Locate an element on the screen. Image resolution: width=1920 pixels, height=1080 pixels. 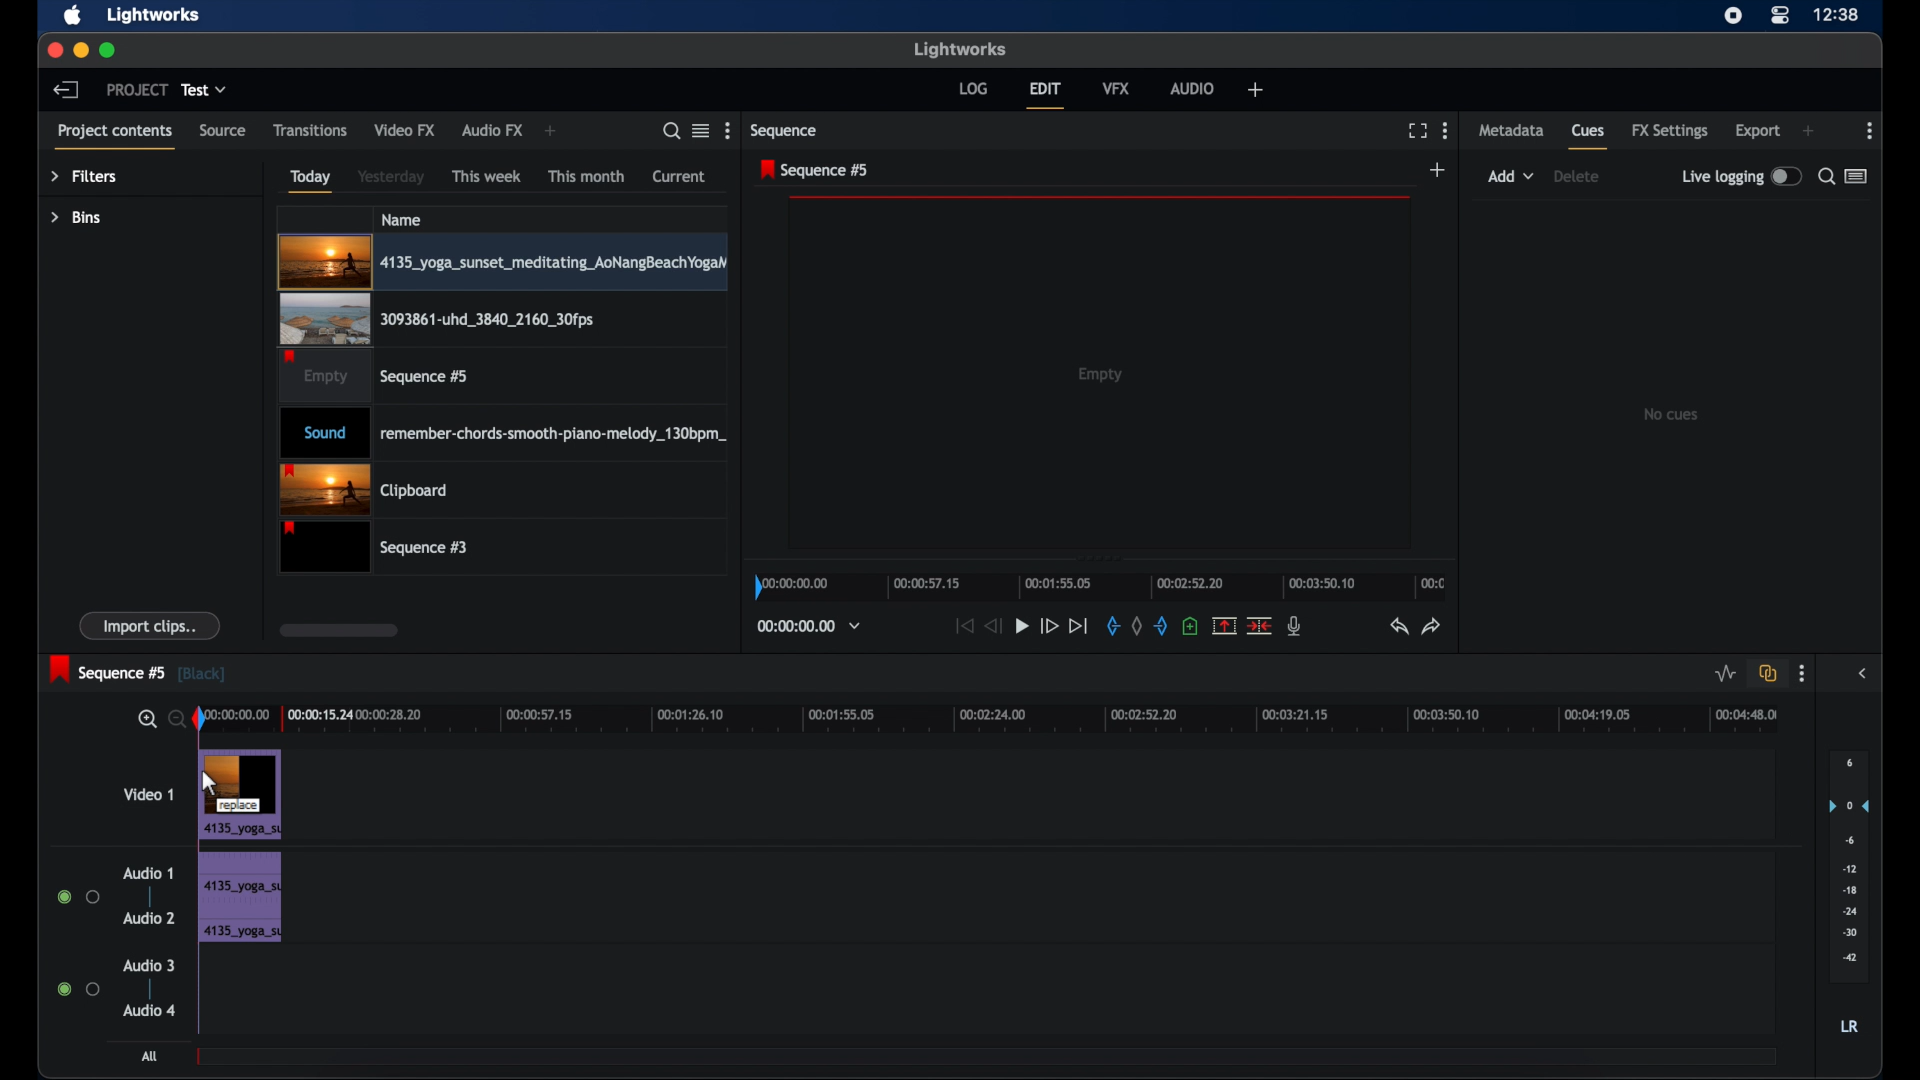
video clip is located at coordinates (372, 377).